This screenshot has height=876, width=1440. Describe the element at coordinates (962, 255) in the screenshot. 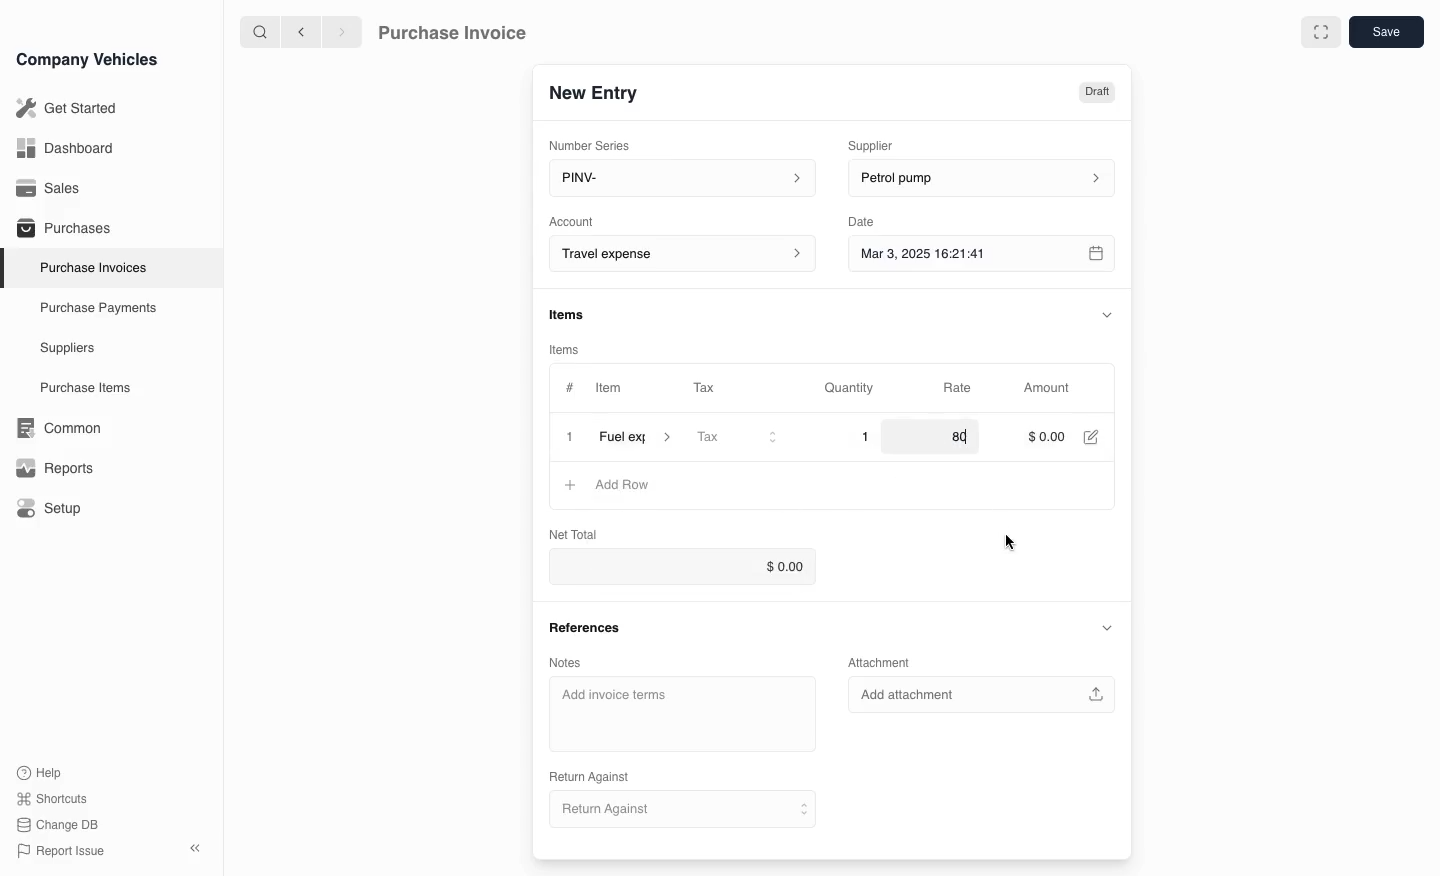

I see `Mar 3, 2025 16:21:41` at that location.